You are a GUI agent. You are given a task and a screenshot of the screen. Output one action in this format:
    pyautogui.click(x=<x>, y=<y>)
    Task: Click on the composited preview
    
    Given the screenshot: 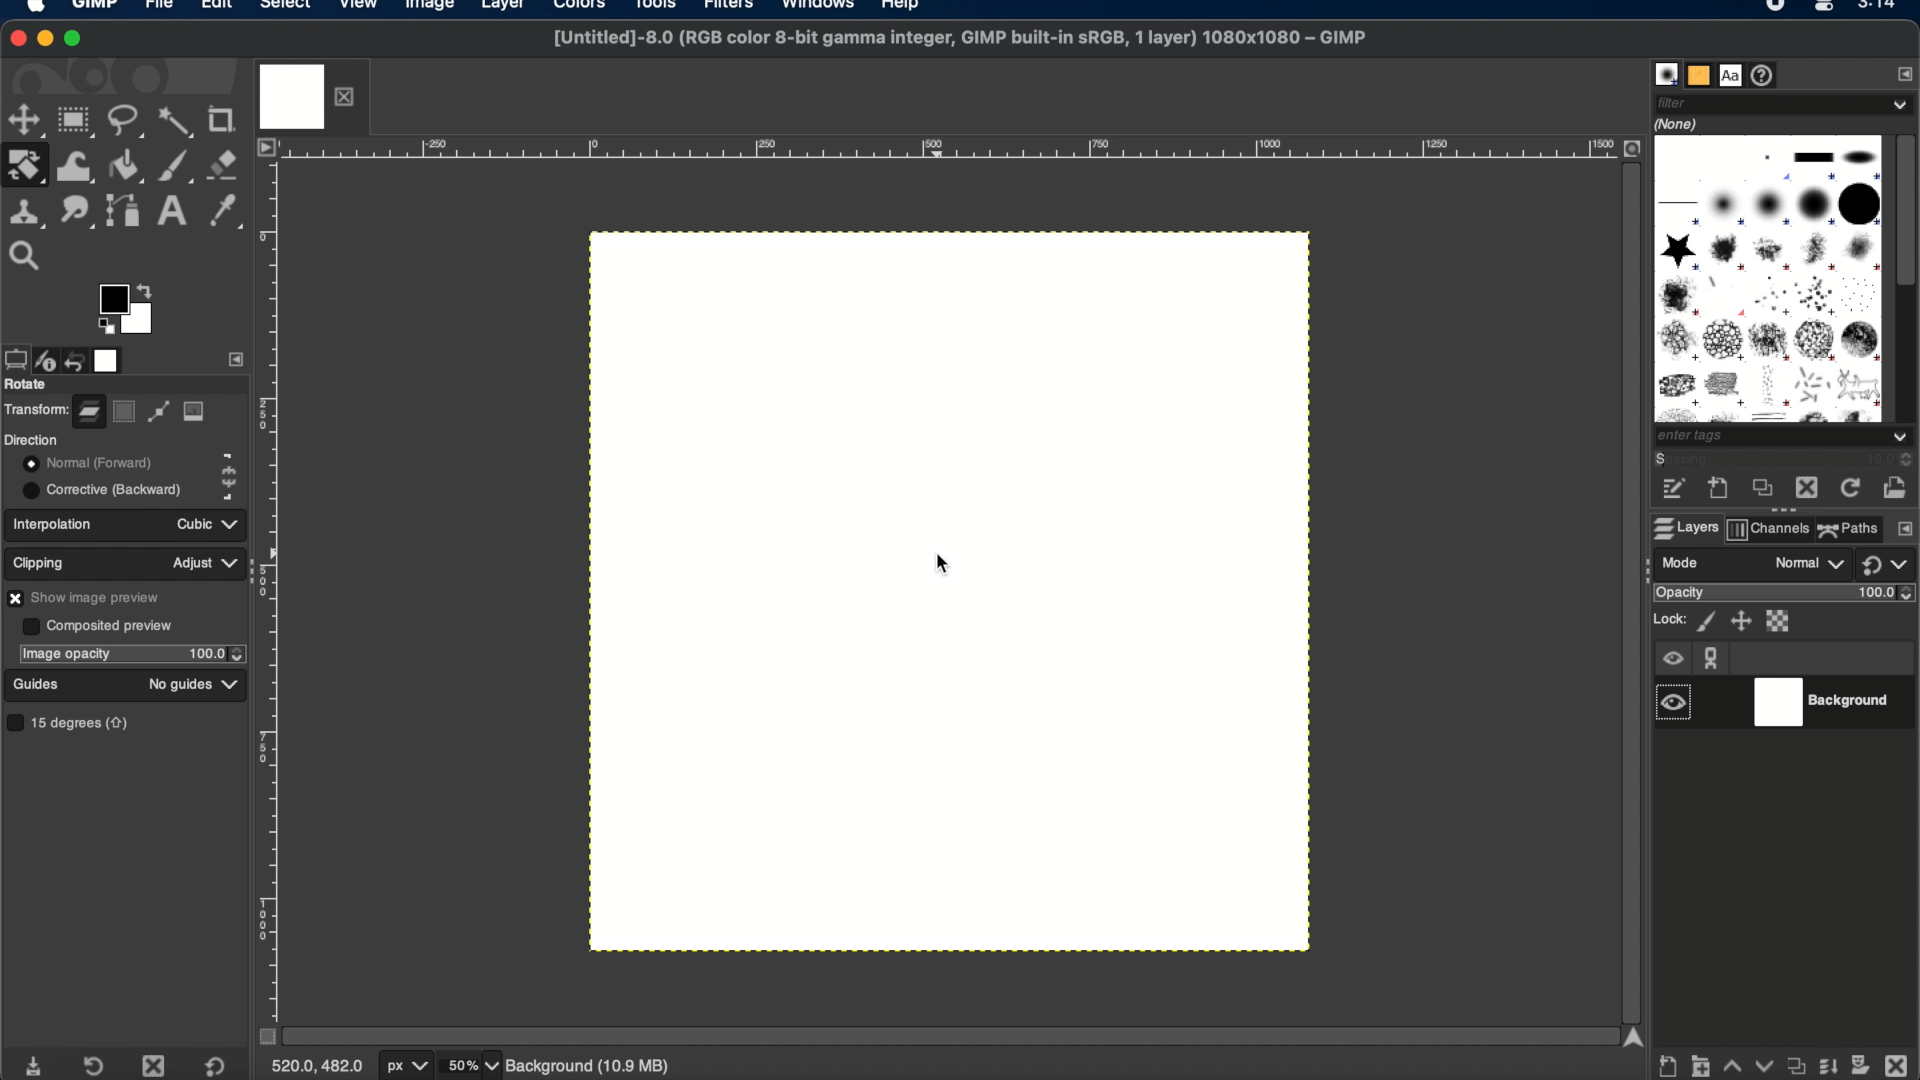 What is the action you would take?
    pyautogui.click(x=97, y=625)
    